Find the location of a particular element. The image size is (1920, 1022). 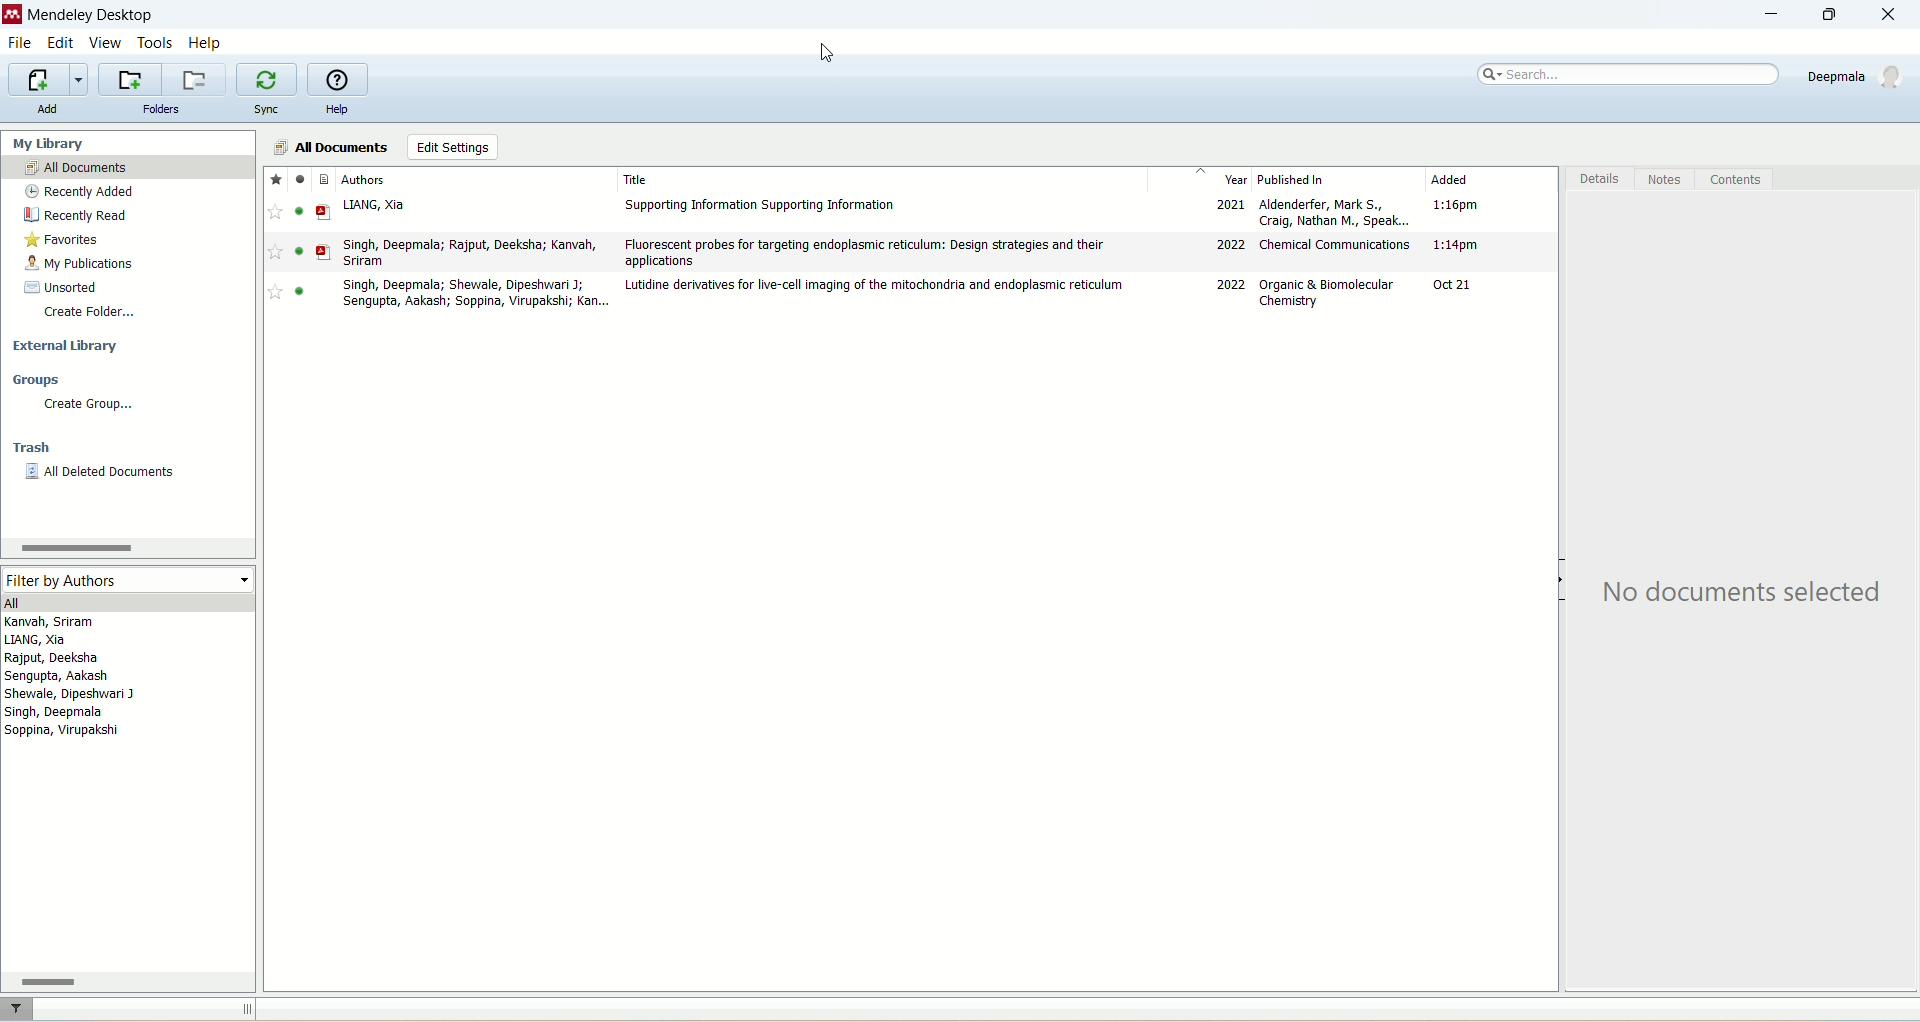

read/unread is located at coordinates (304, 253).